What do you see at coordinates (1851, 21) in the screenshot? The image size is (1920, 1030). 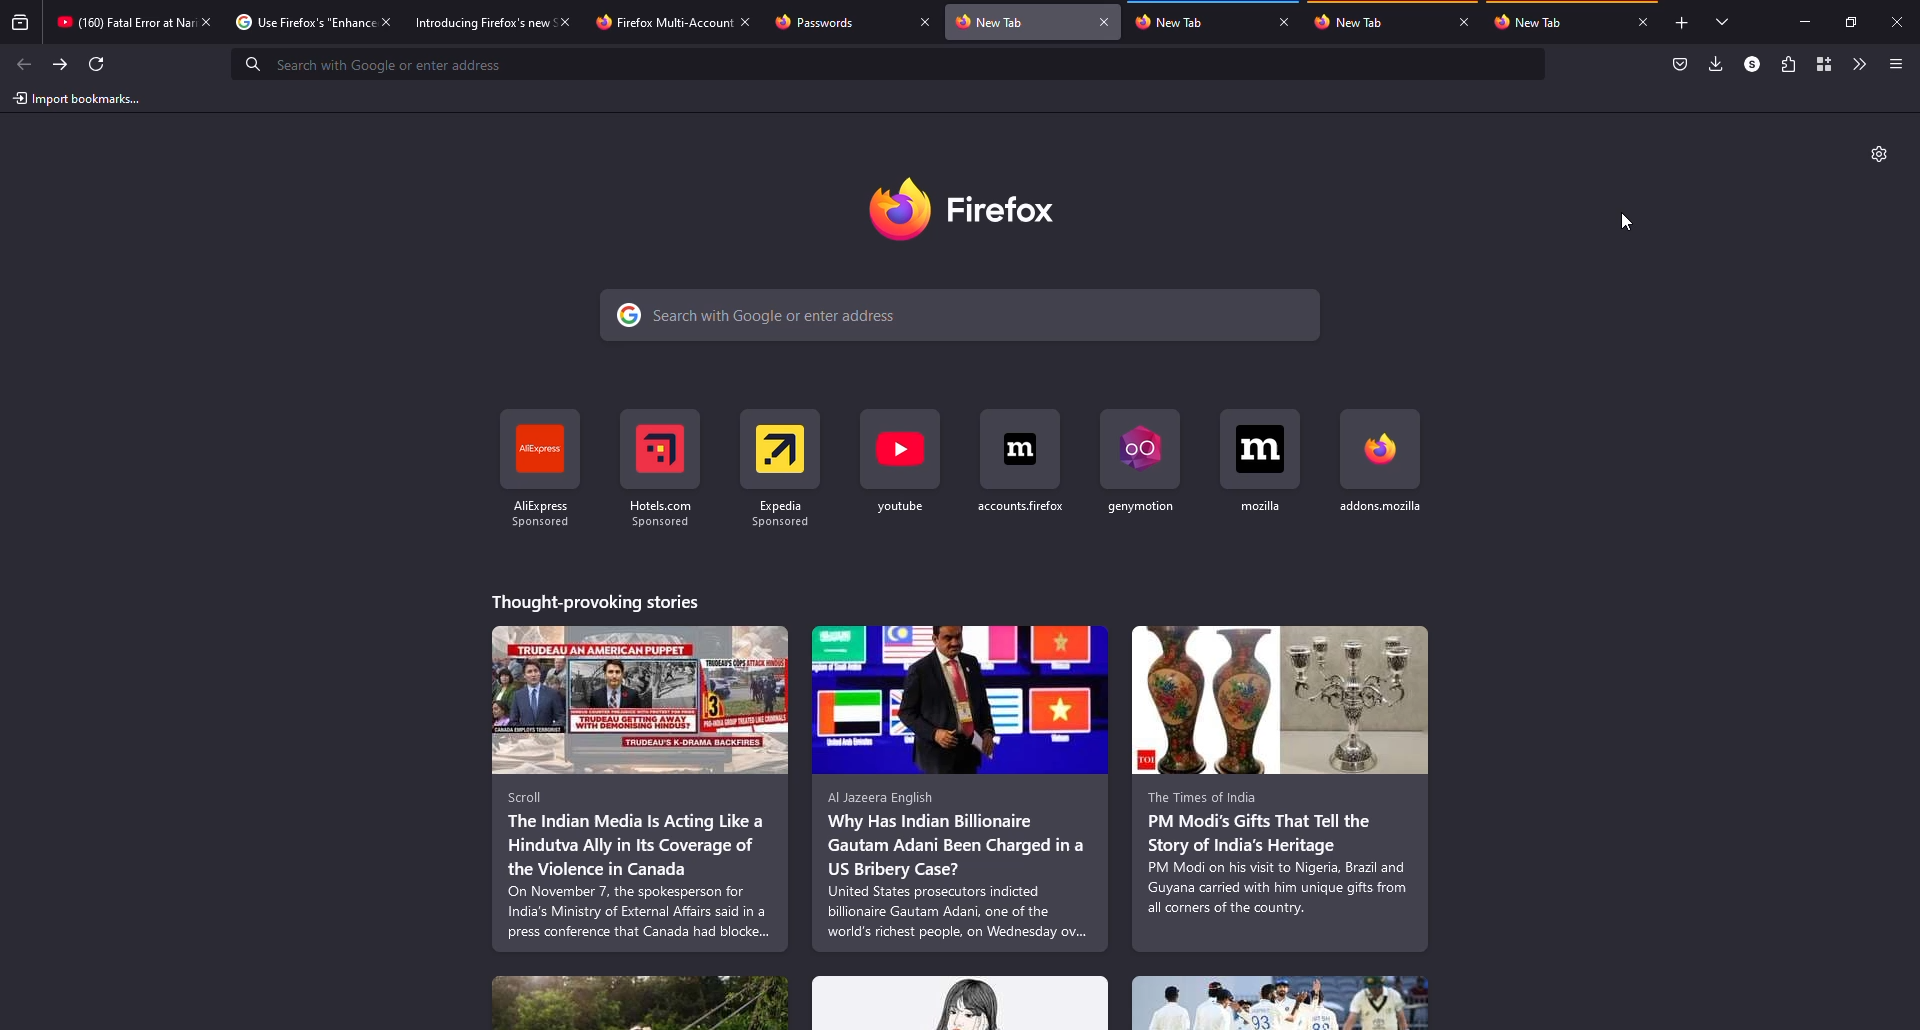 I see `maximize` at bounding box center [1851, 21].